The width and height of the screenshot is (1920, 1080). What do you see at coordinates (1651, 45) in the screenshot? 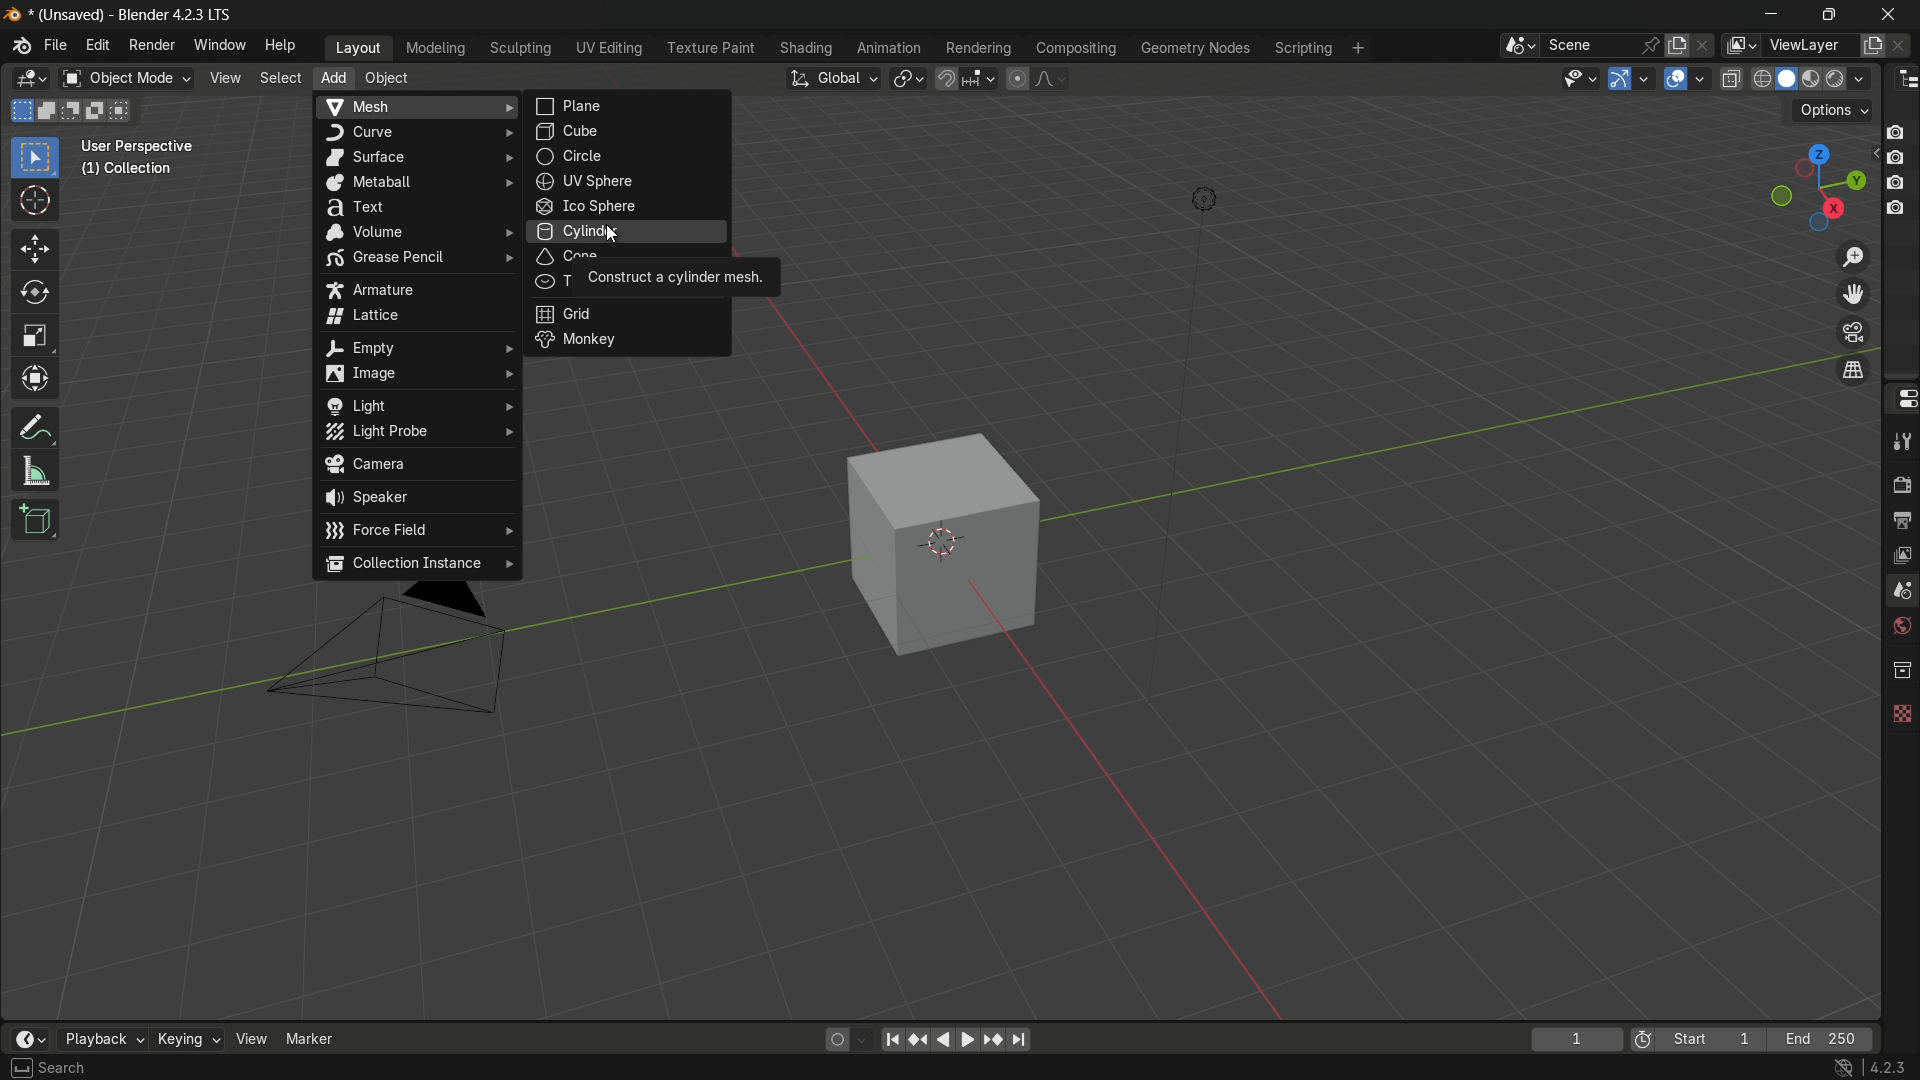
I see `pin scene to workspace` at bounding box center [1651, 45].